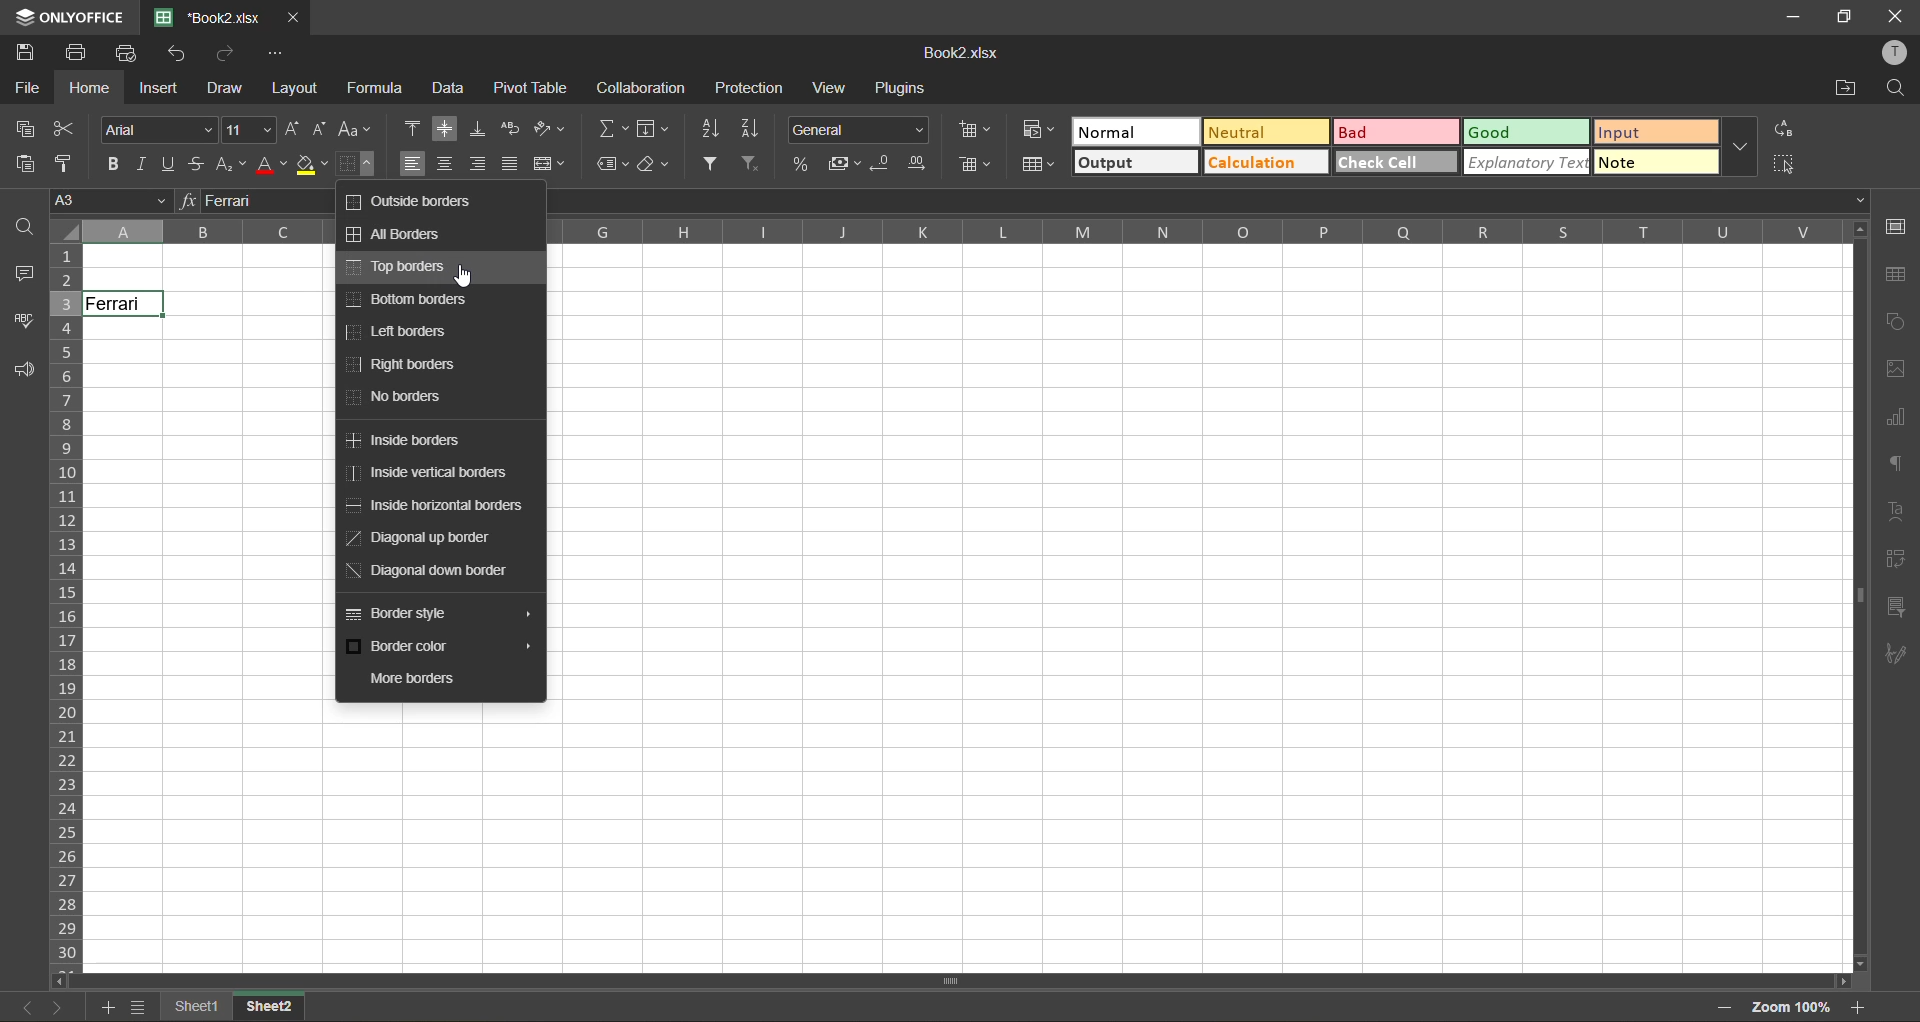  What do you see at coordinates (20, 52) in the screenshot?
I see `save` at bounding box center [20, 52].